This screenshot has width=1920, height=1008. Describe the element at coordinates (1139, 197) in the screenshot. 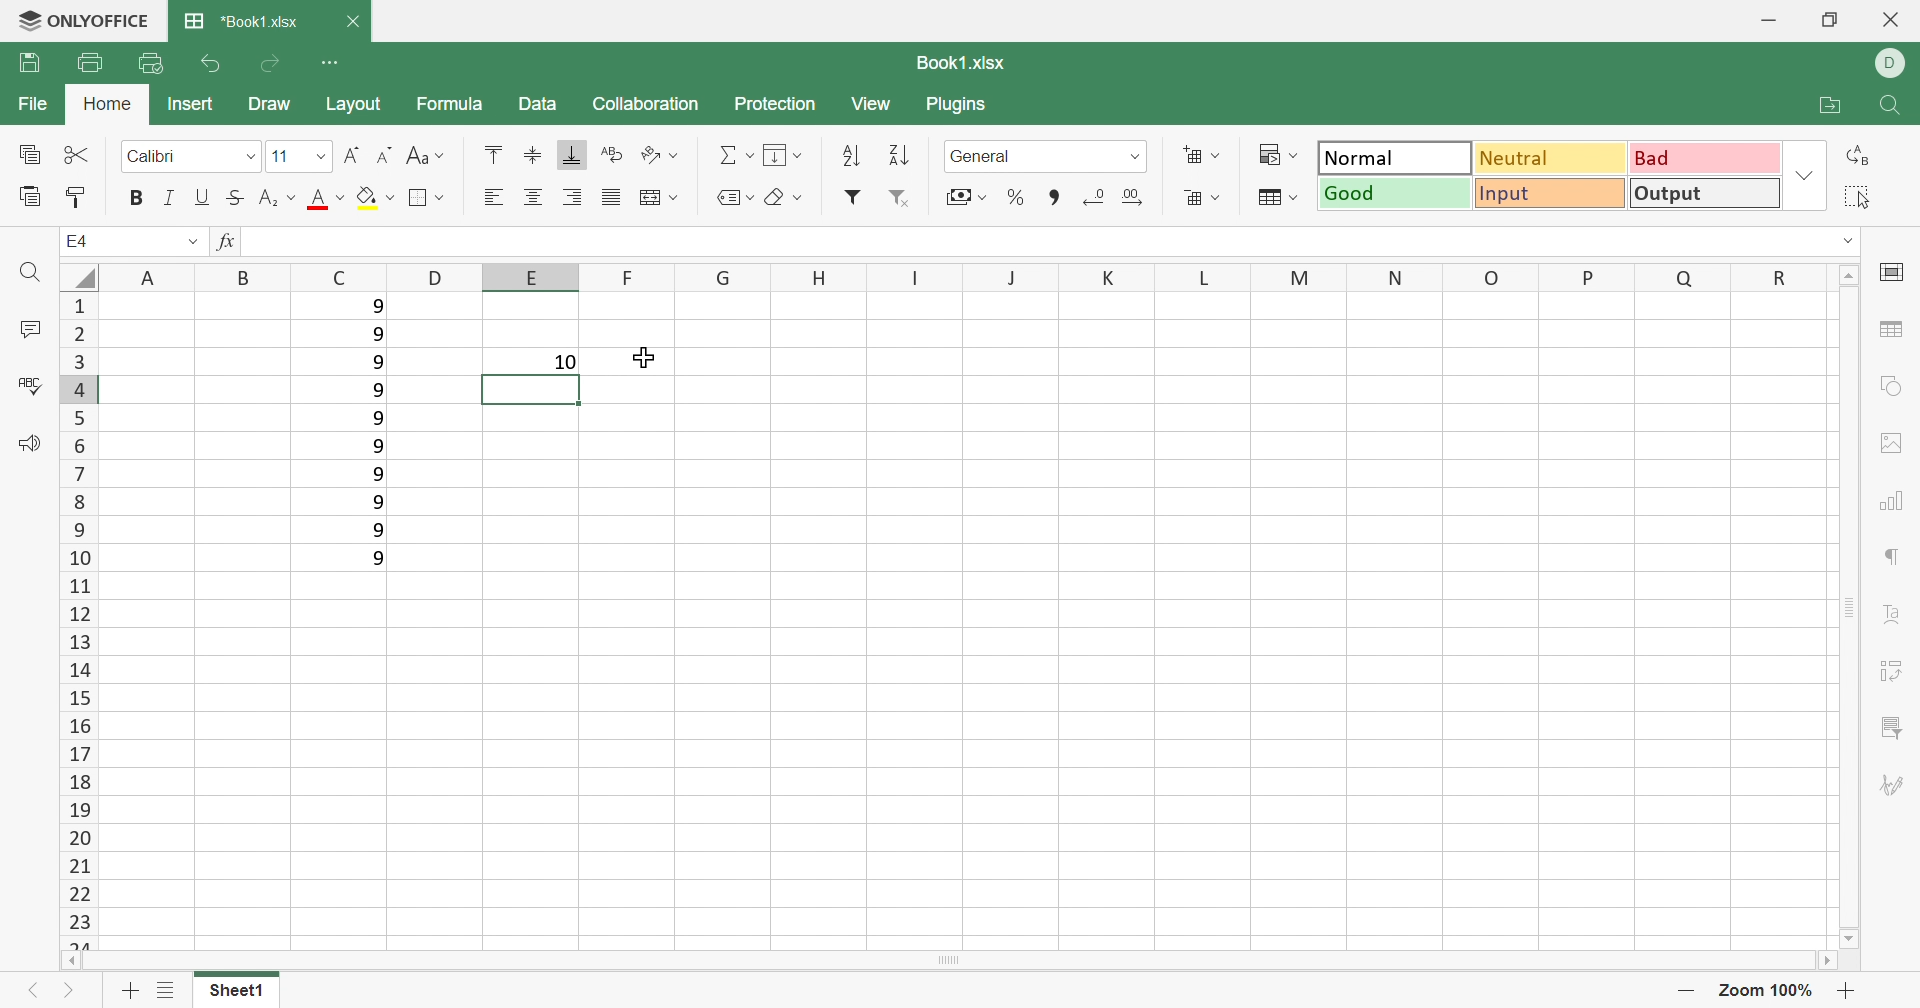

I see `Increase decimals` at that location.